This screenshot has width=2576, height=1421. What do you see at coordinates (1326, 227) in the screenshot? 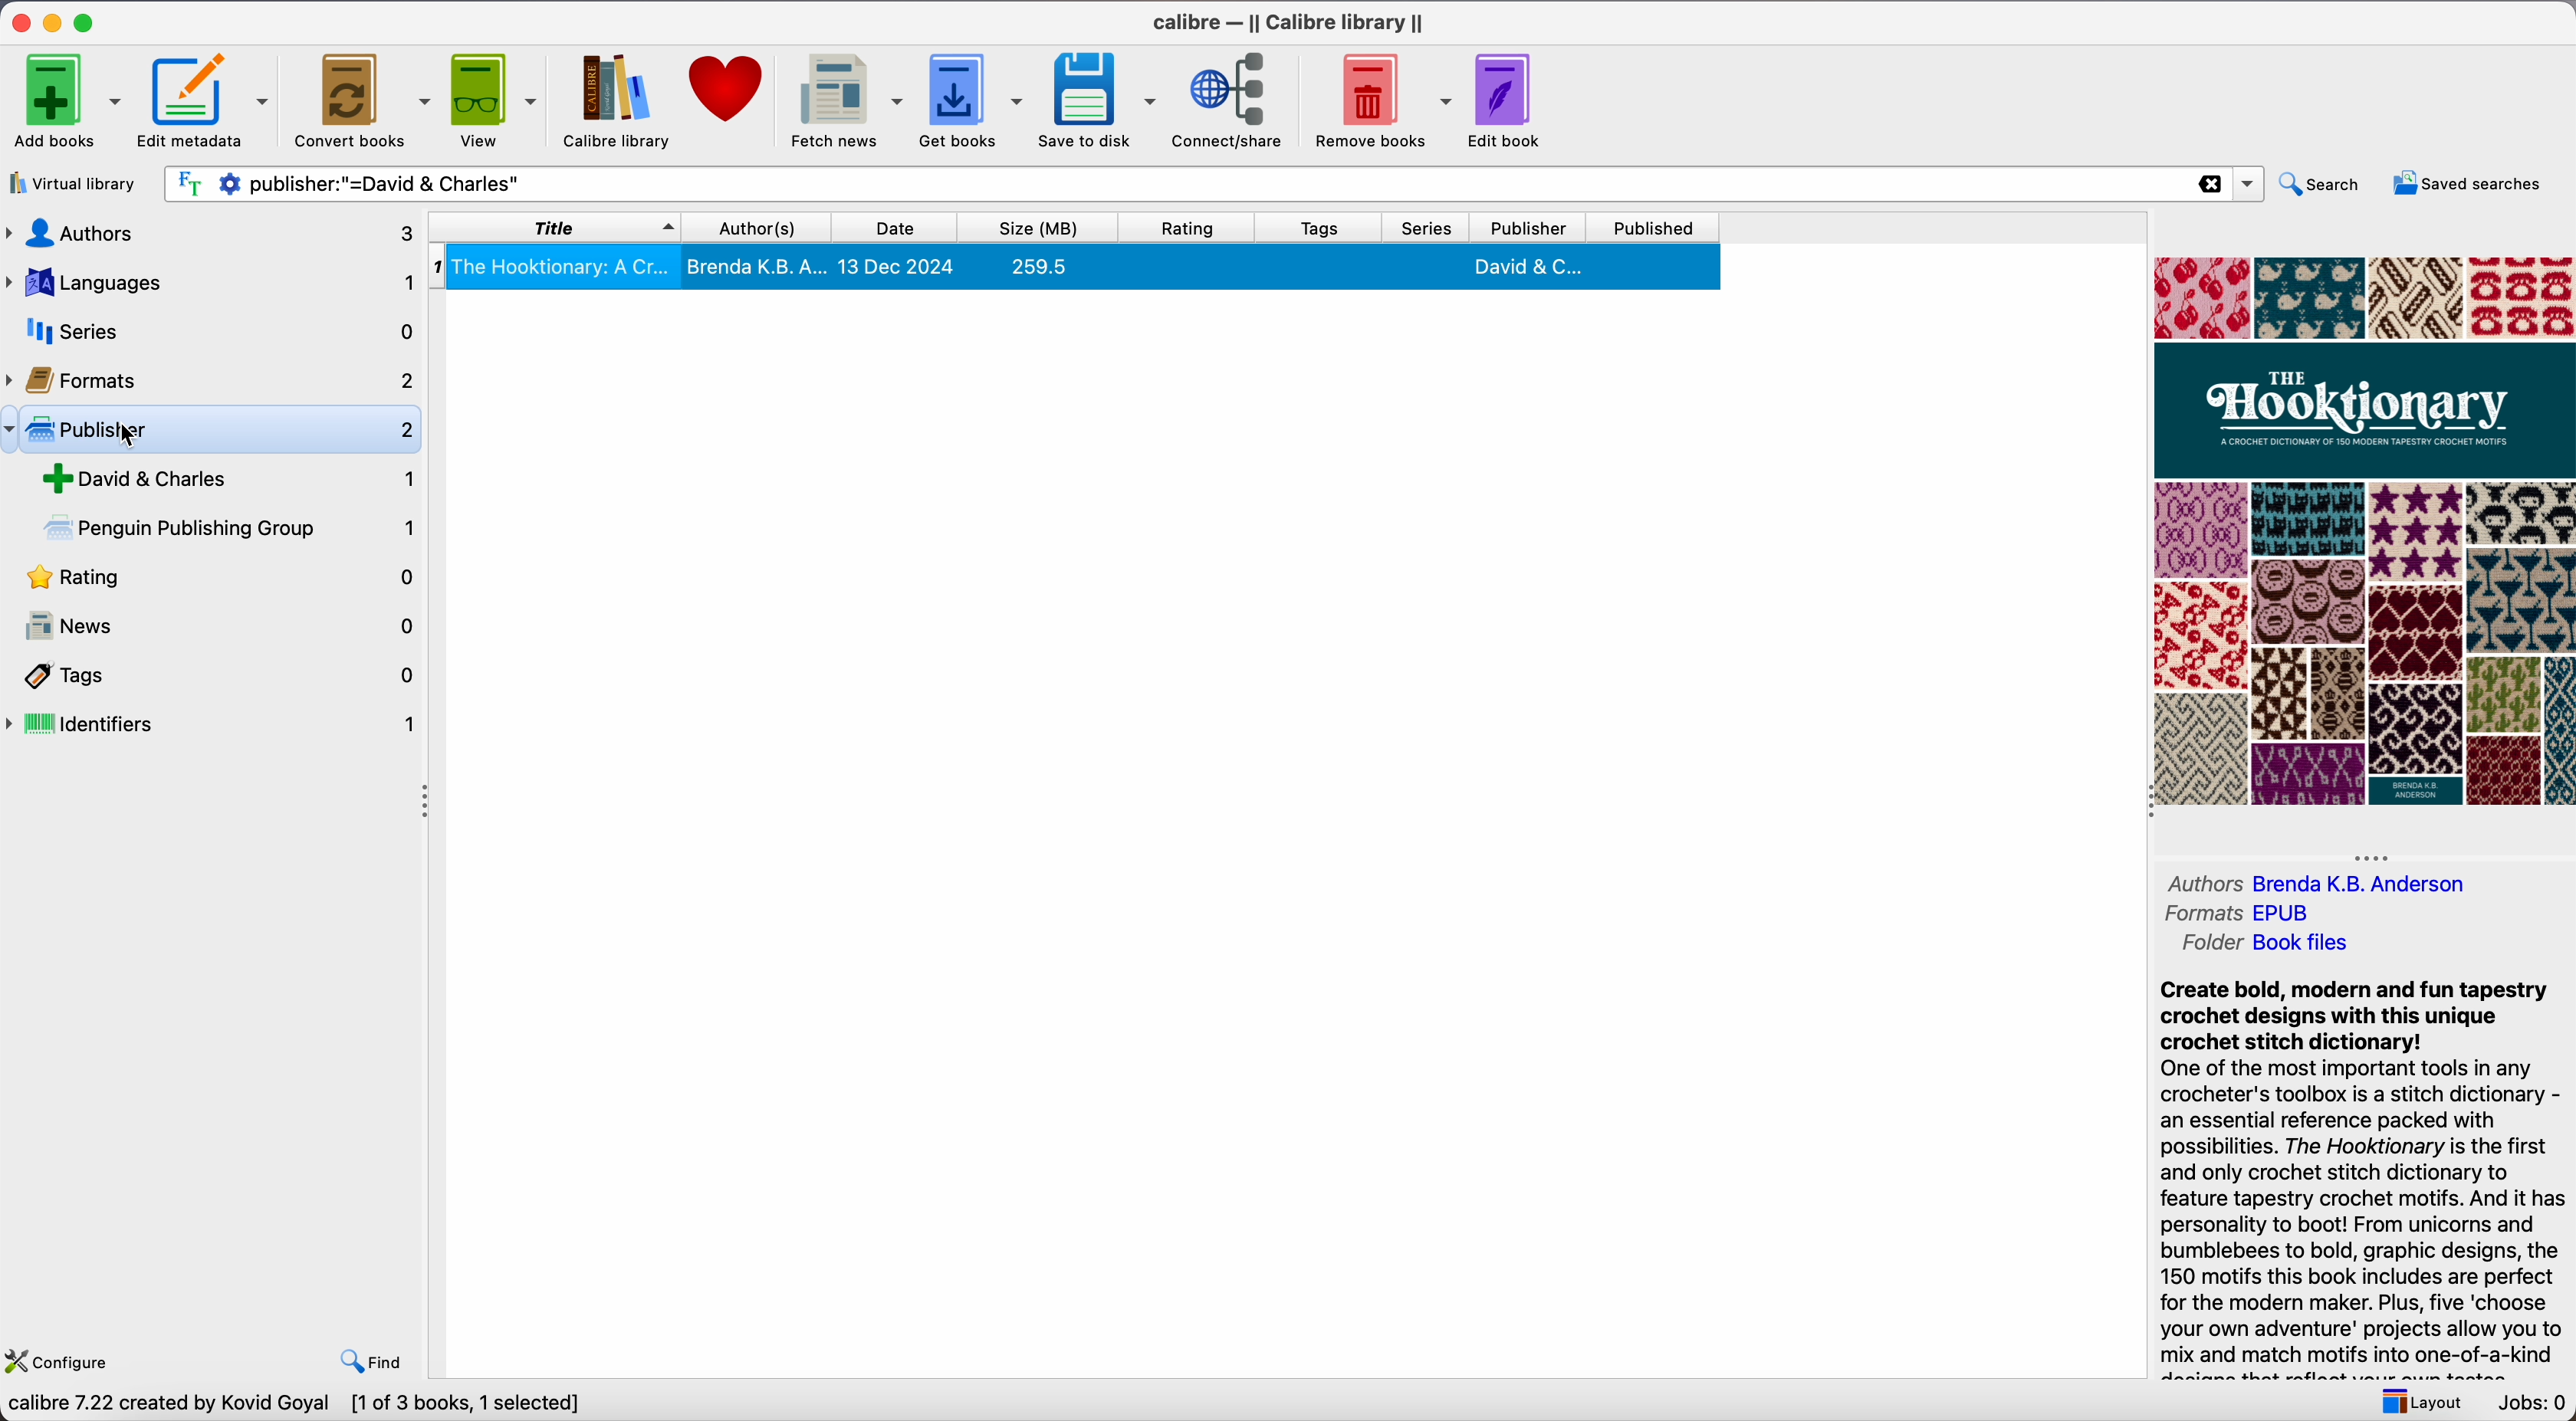
I see `tags` at bounding box center [1326, 227].